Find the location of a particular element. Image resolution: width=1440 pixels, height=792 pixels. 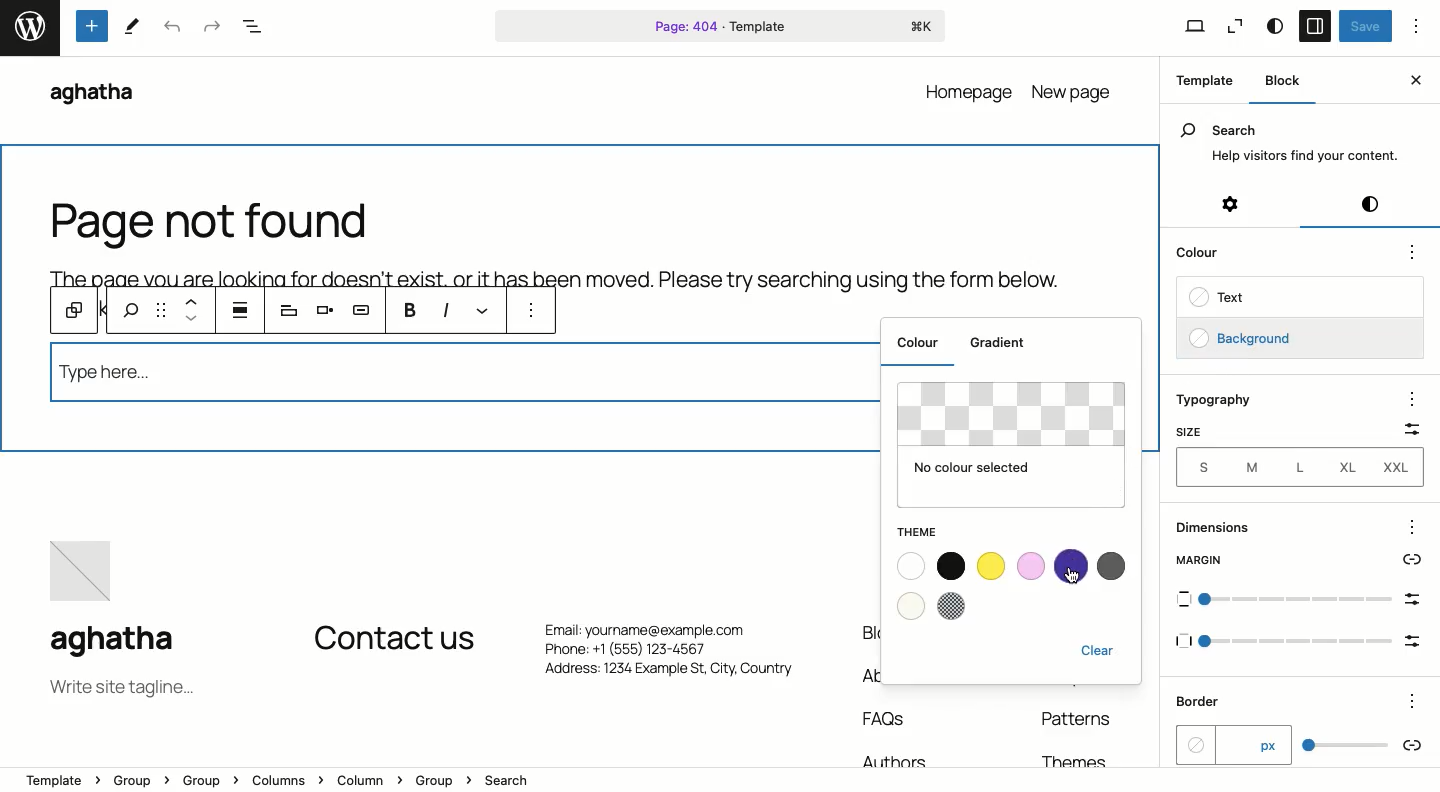

Blog is located at coordinates (867, 634).